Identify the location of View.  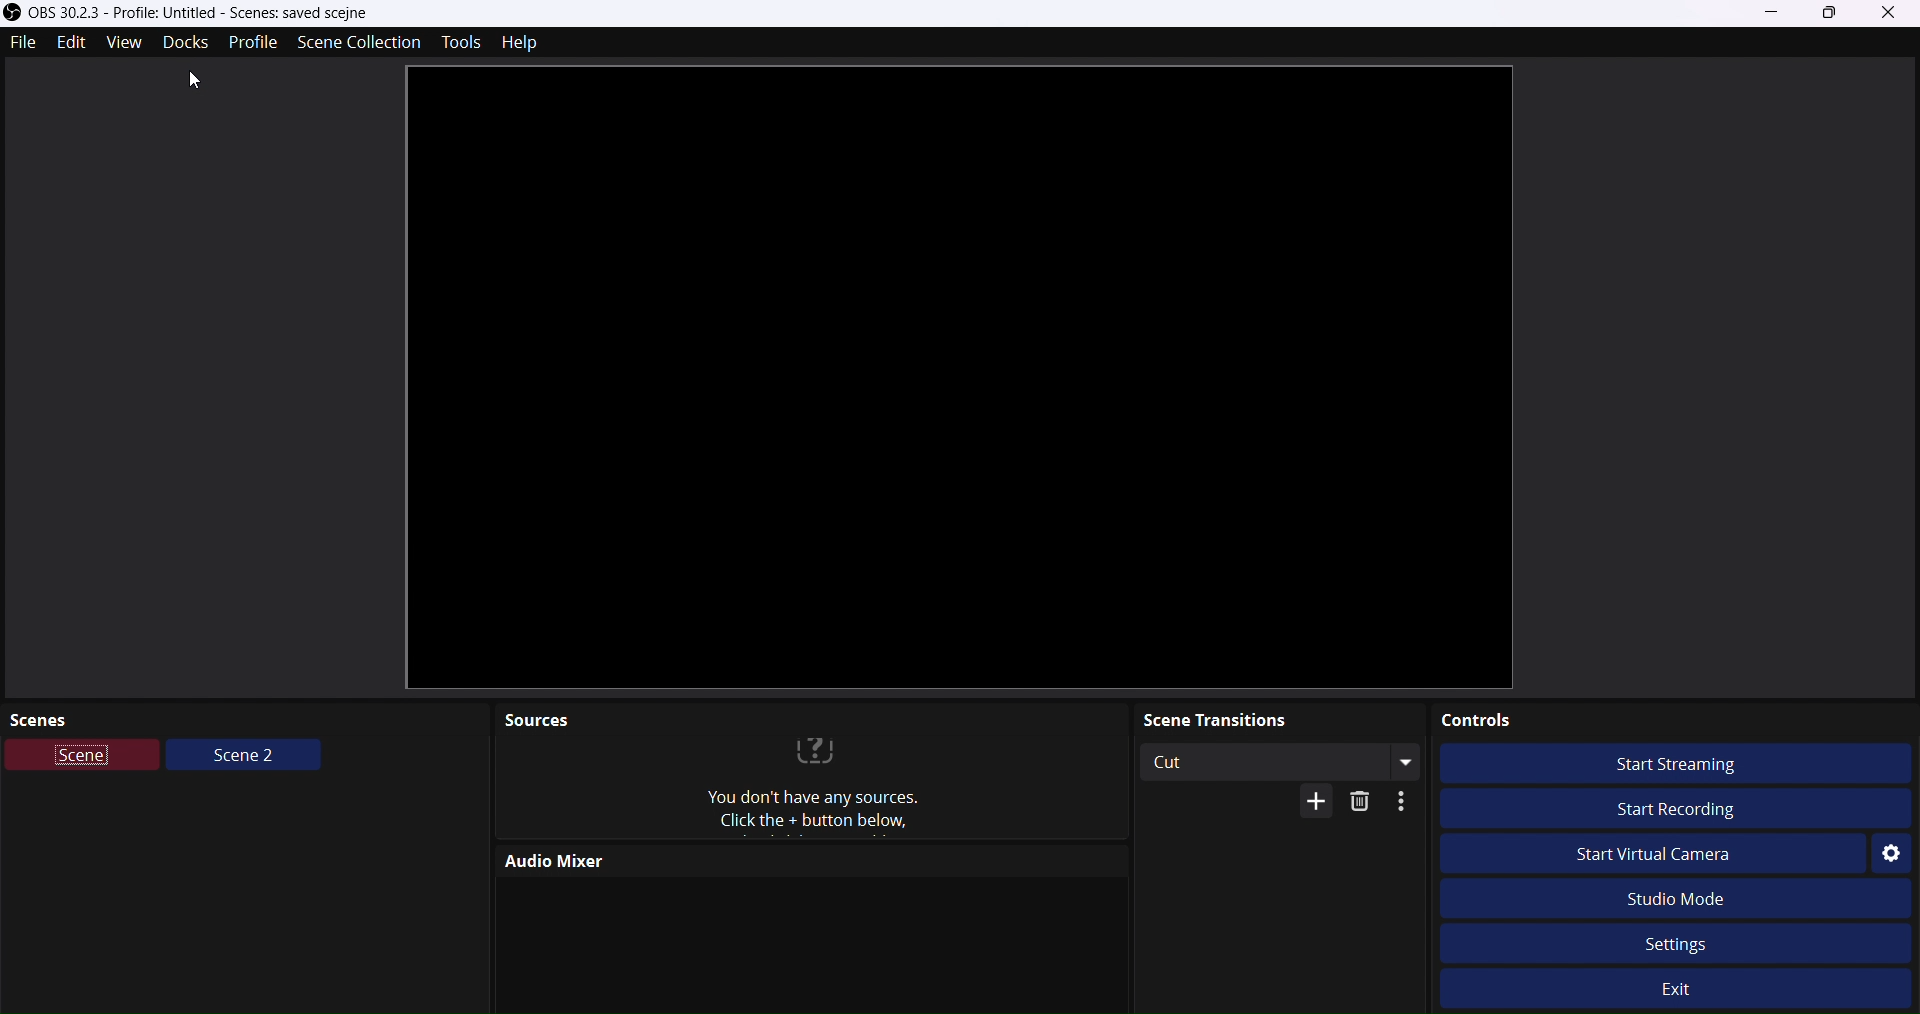
(118, 44).